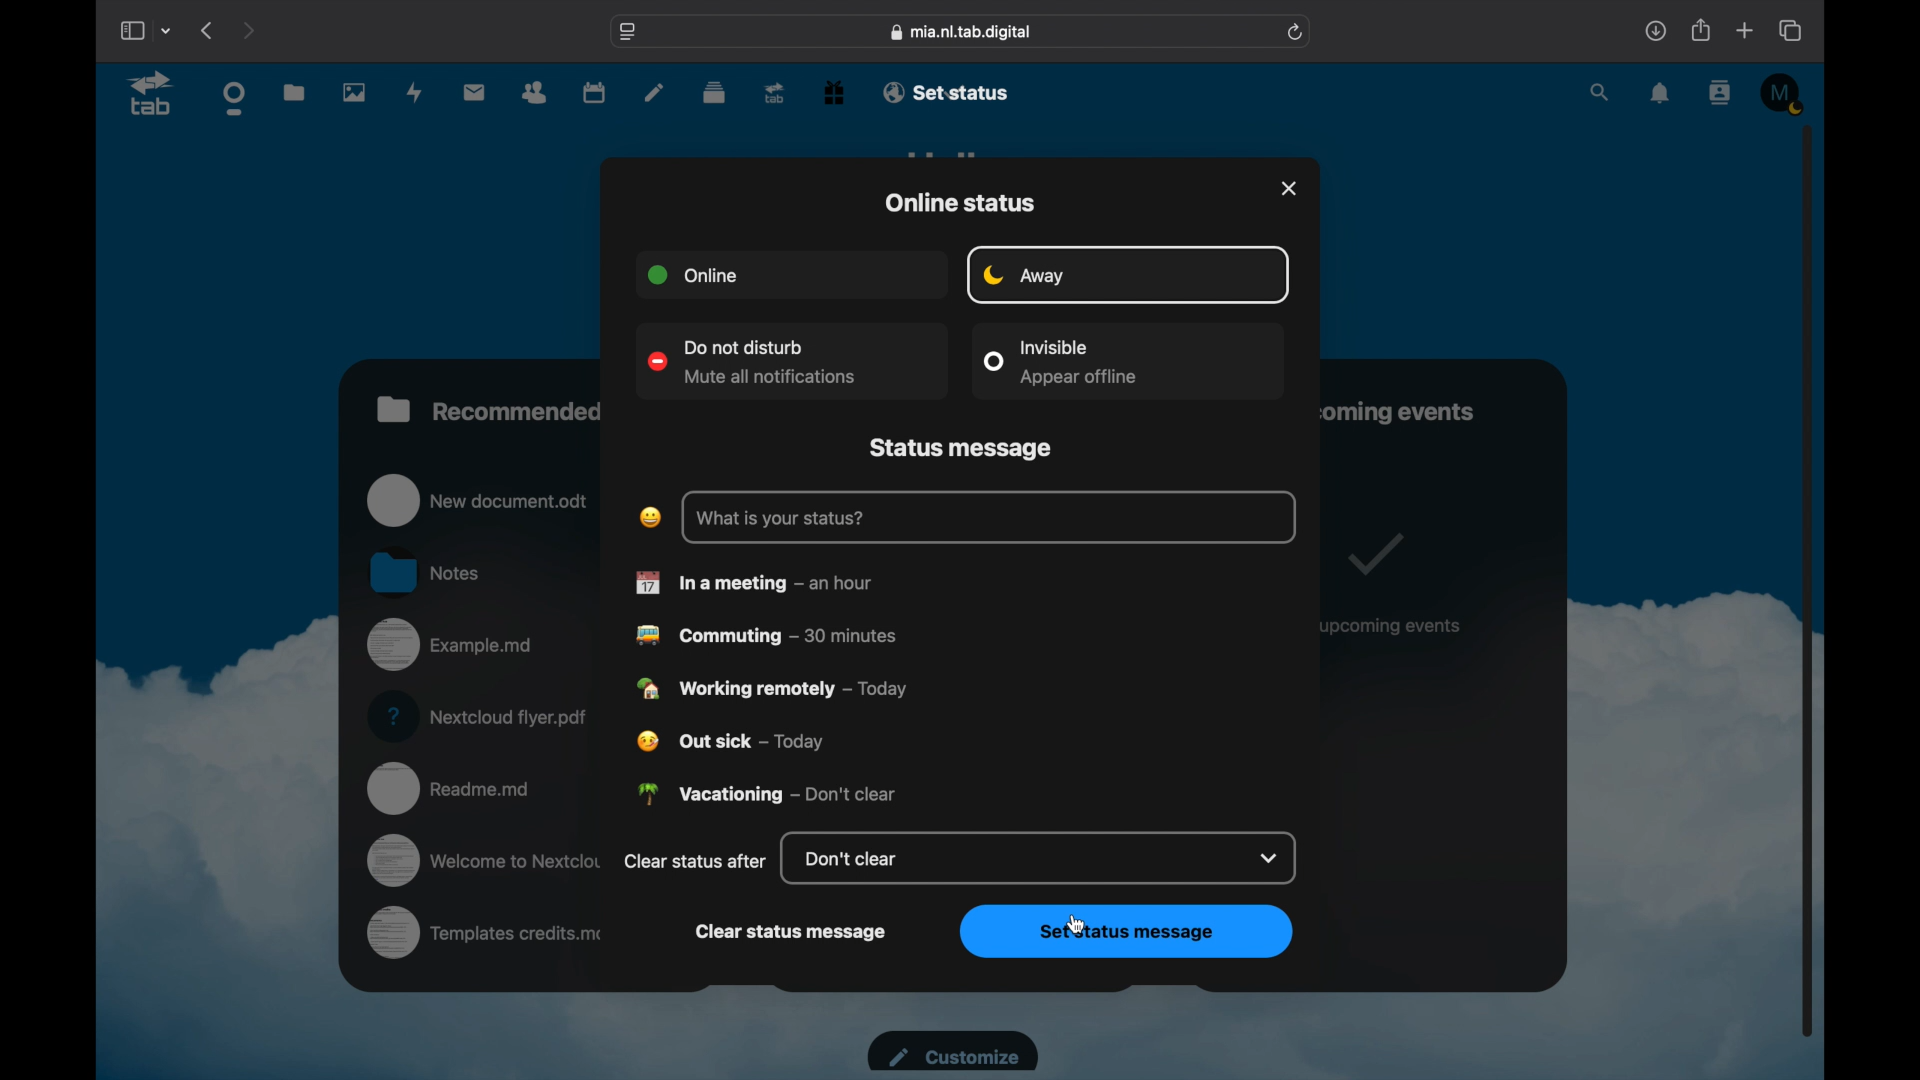  I want to click on vacationing, so click(767, 792).